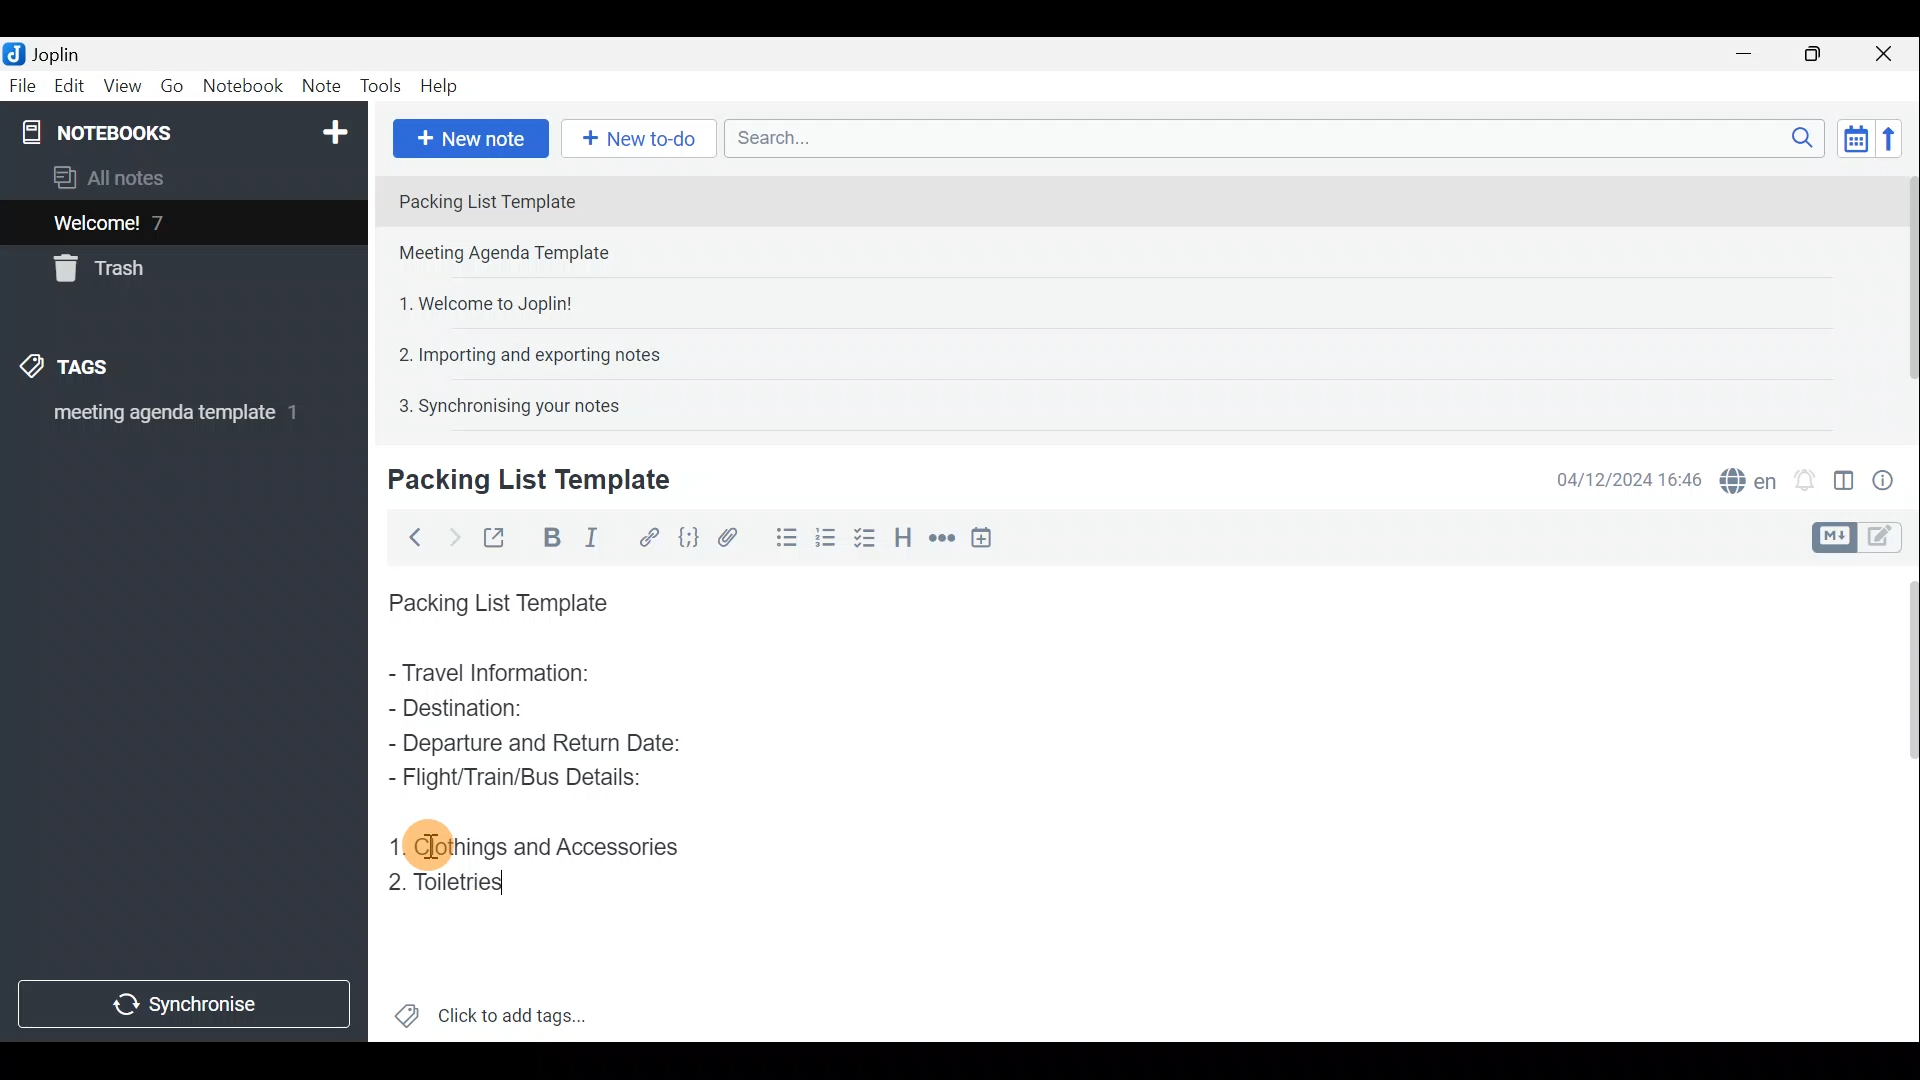  Describe the element at coordinates (1896, 137) in the screenshot. I see `Reverse sort order` at that location.